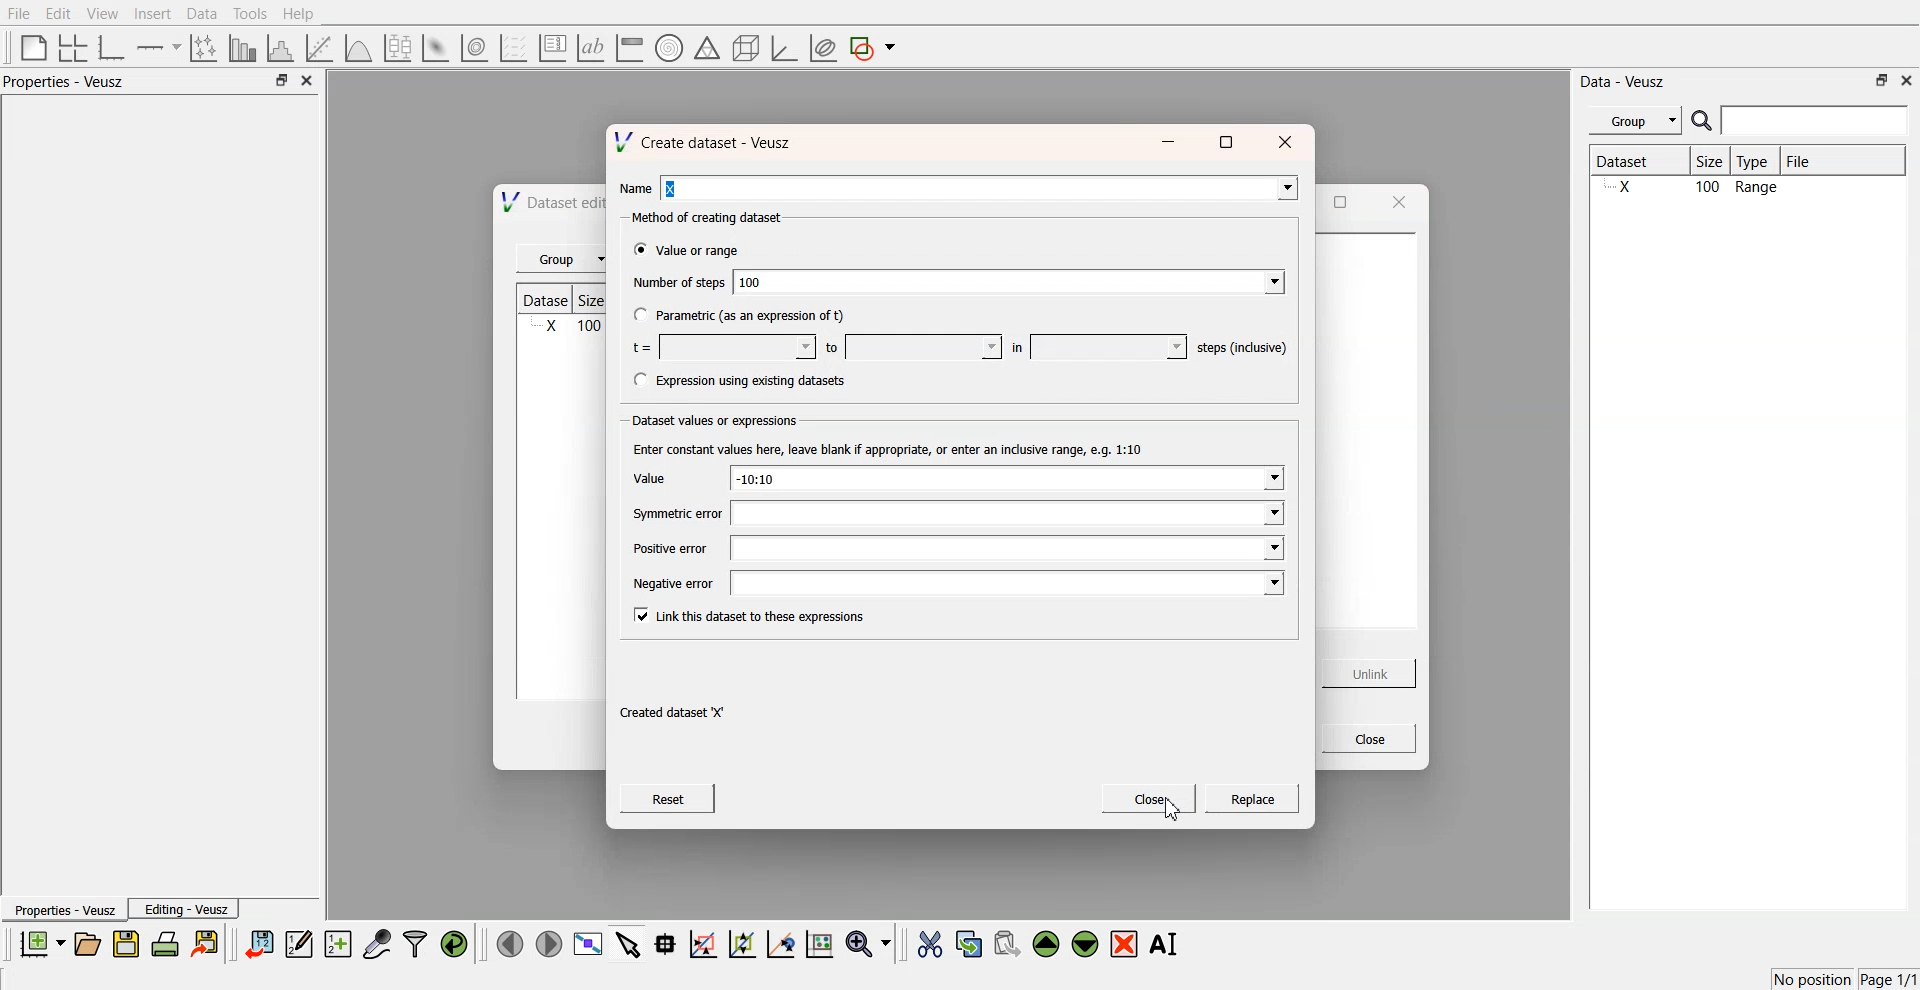  What do you see at coordinates (338, 944) in the screenshot?
I see `create new datasets` at bounding box center [338, 944].